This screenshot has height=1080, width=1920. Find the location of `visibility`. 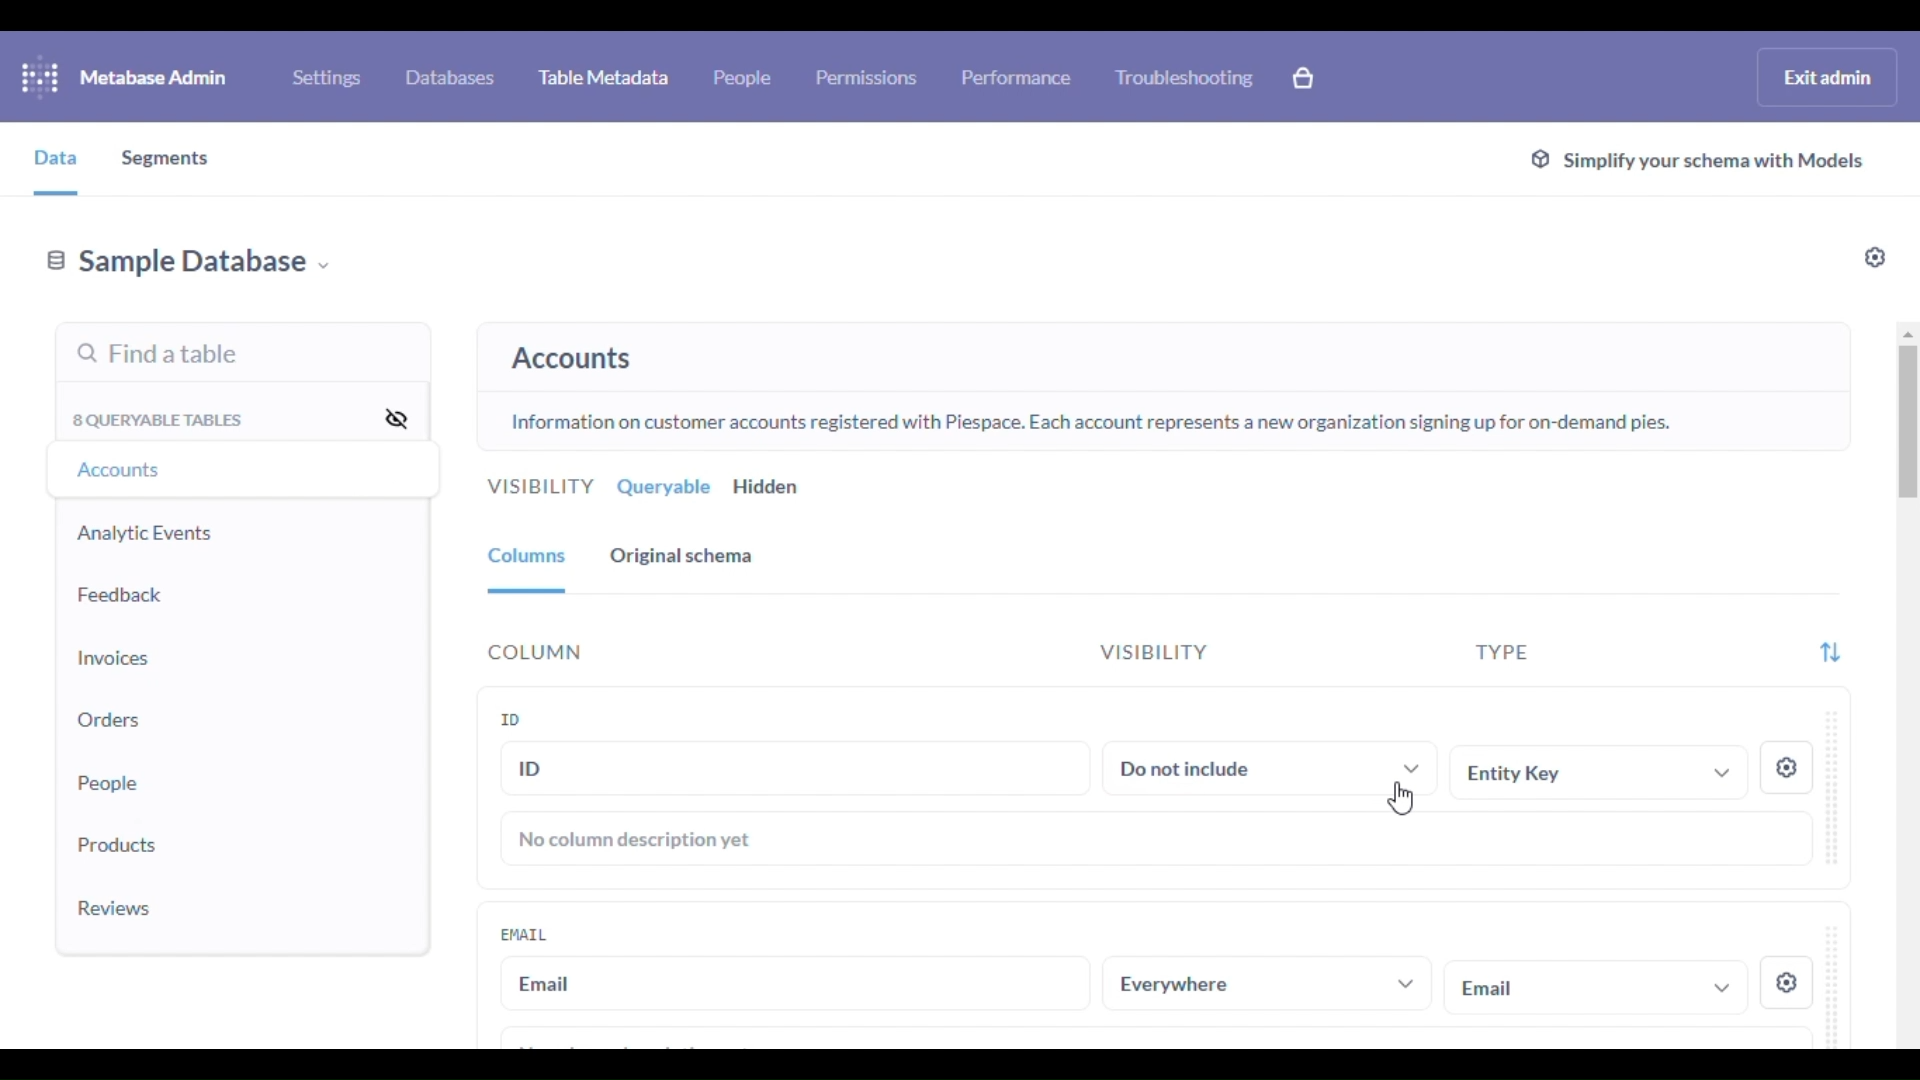

visibility is located at coordinates (540, 487).